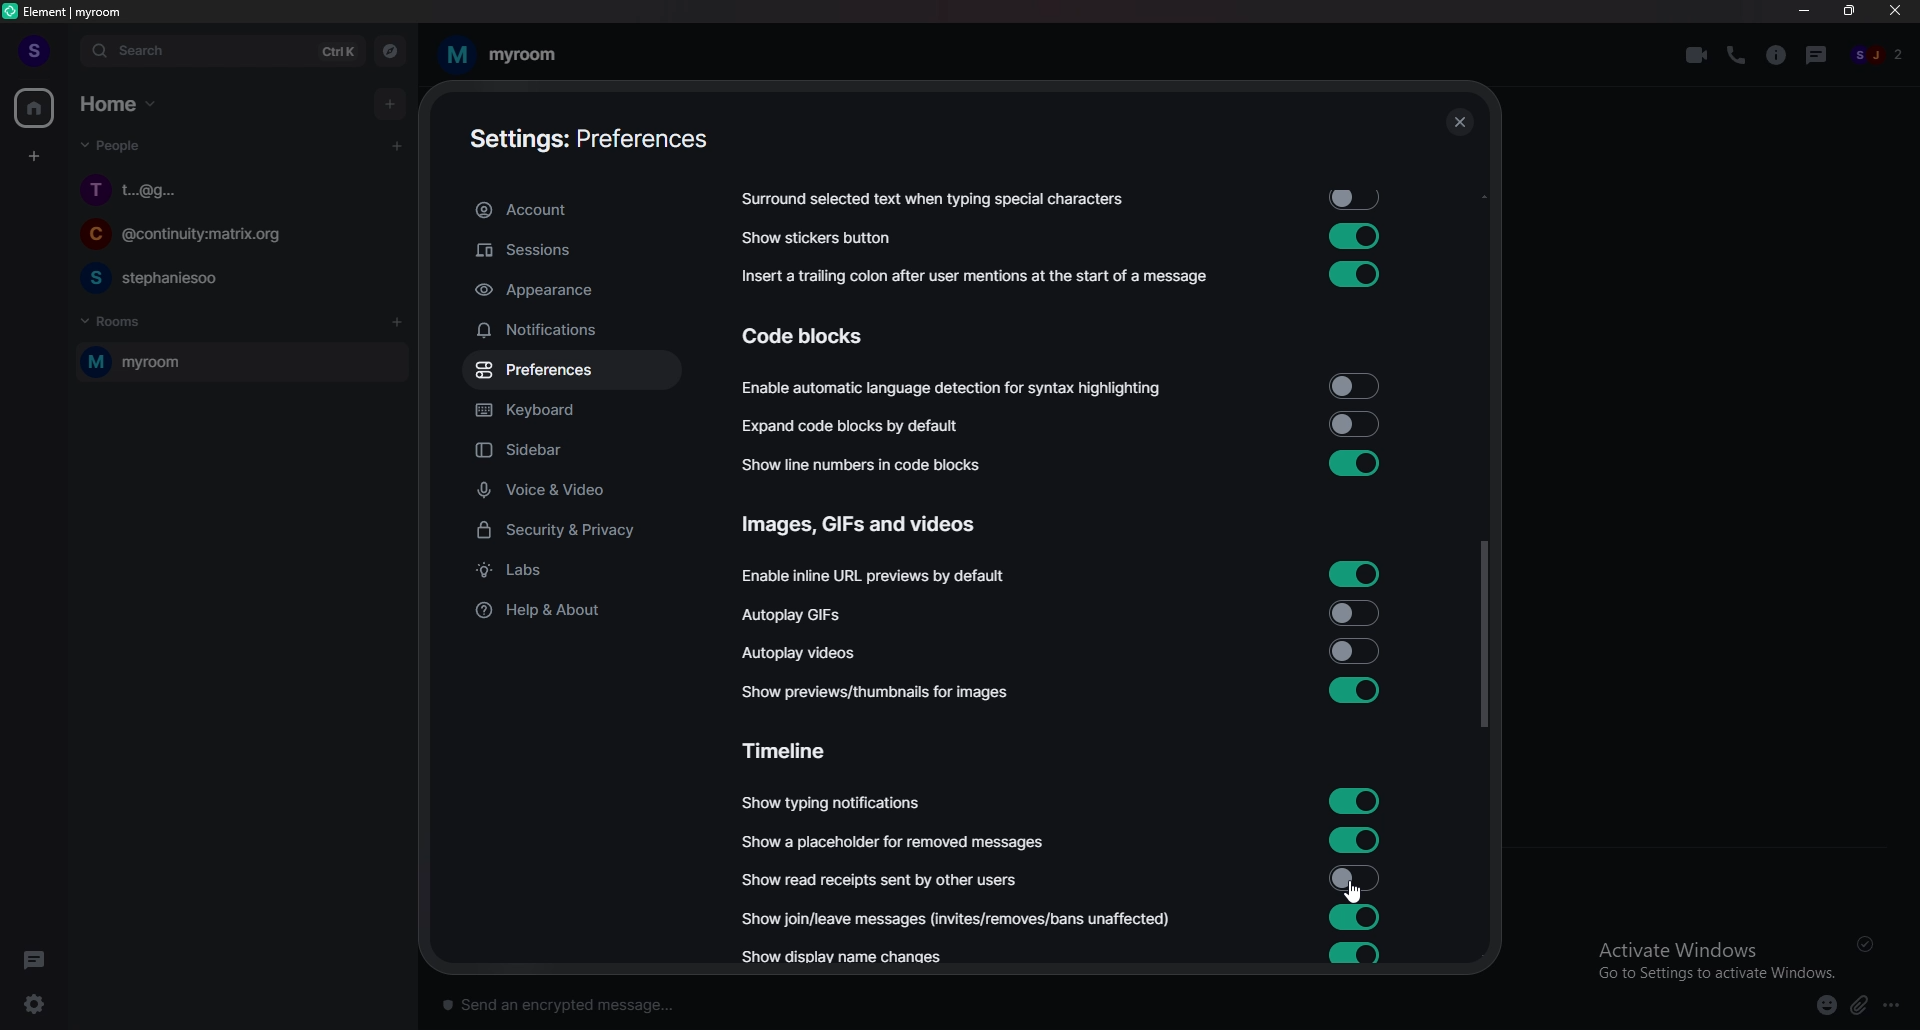 This screenshot has height=1030, width=1920. Describe the element at coordinates (863, 525) in the screenshot. I see `images gif and videos` at that location.